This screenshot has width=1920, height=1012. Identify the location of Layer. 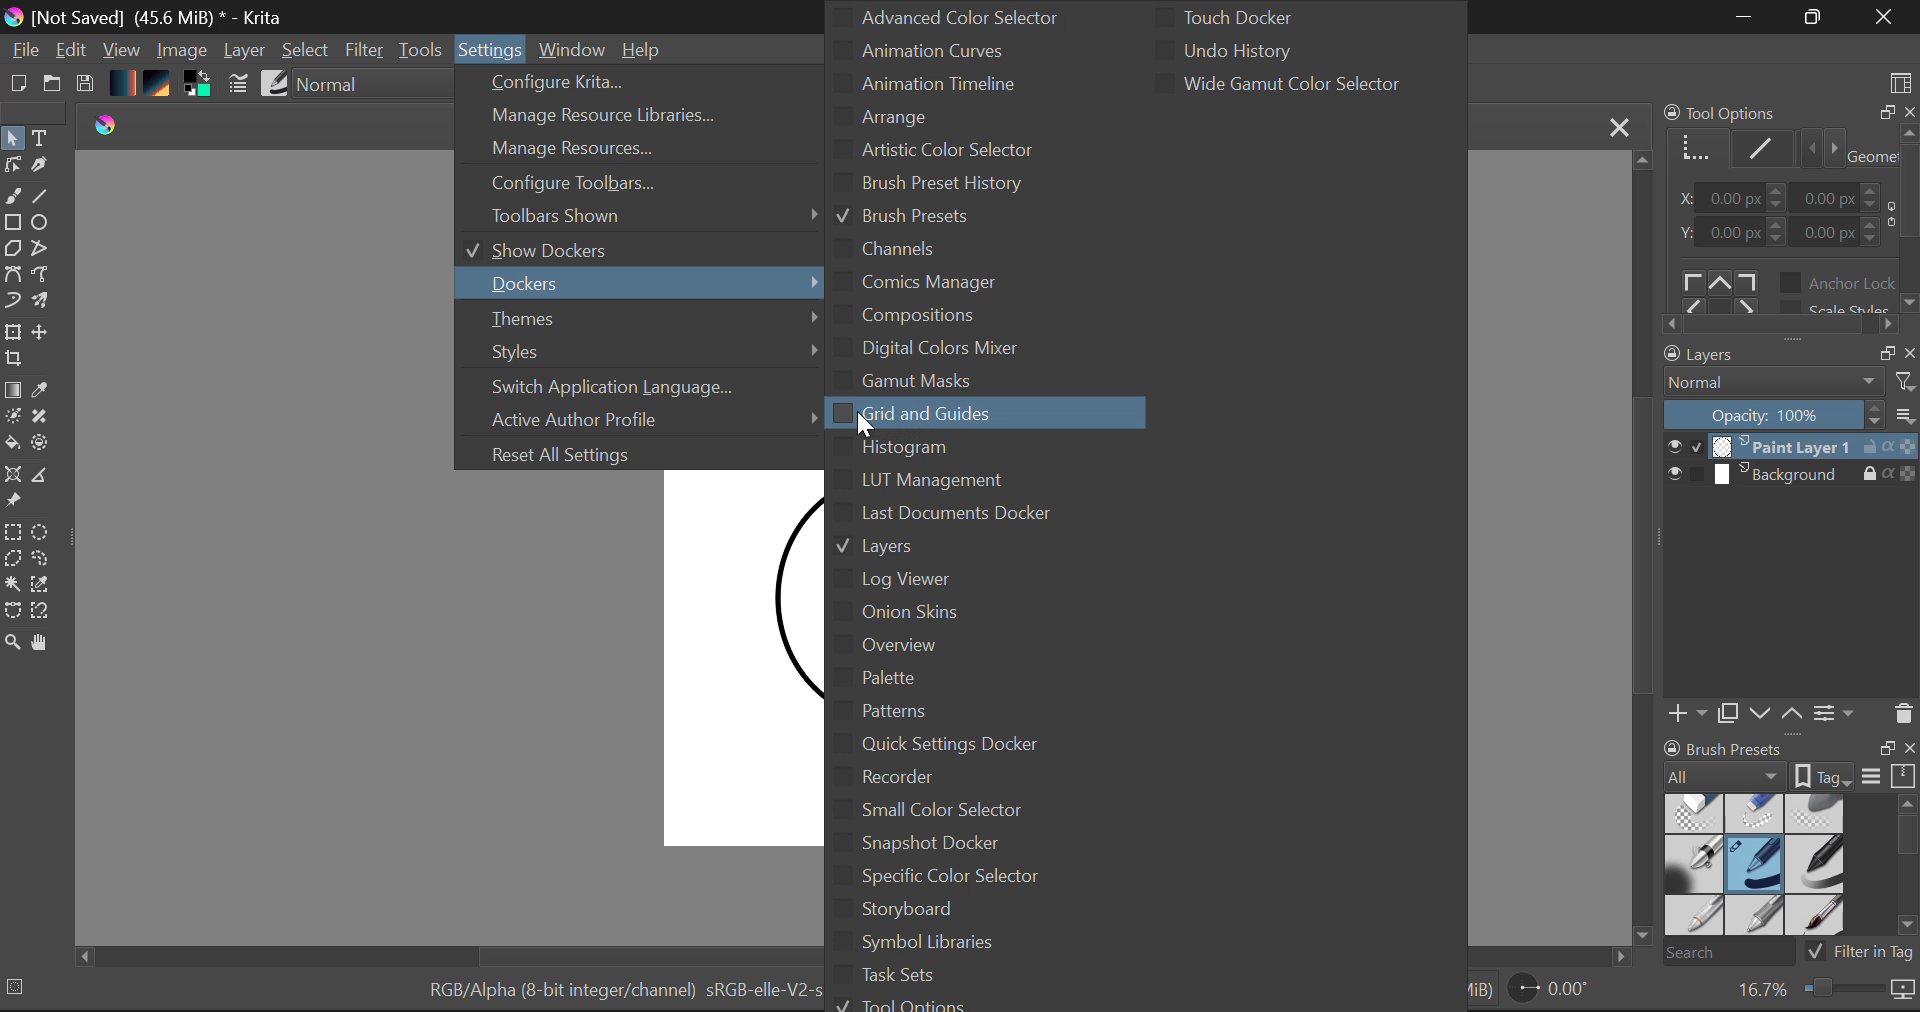
(246, 52).